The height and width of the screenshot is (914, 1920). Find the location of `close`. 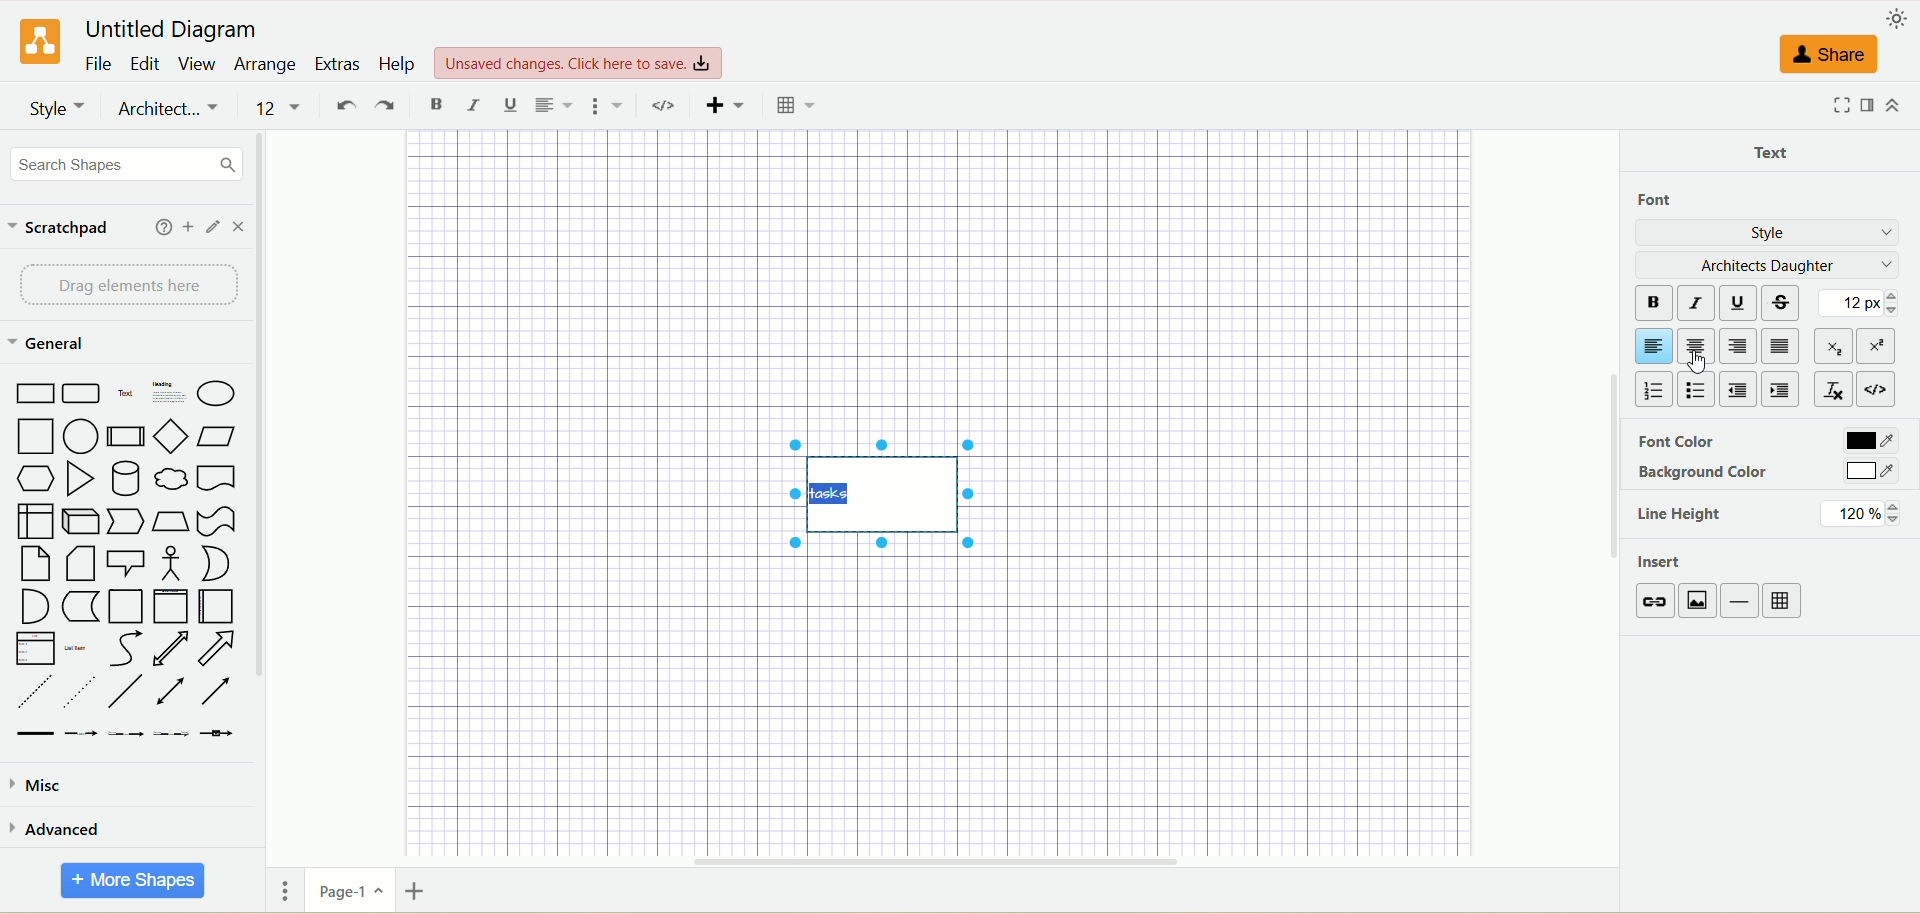

close is located at coordinates (239, 228).